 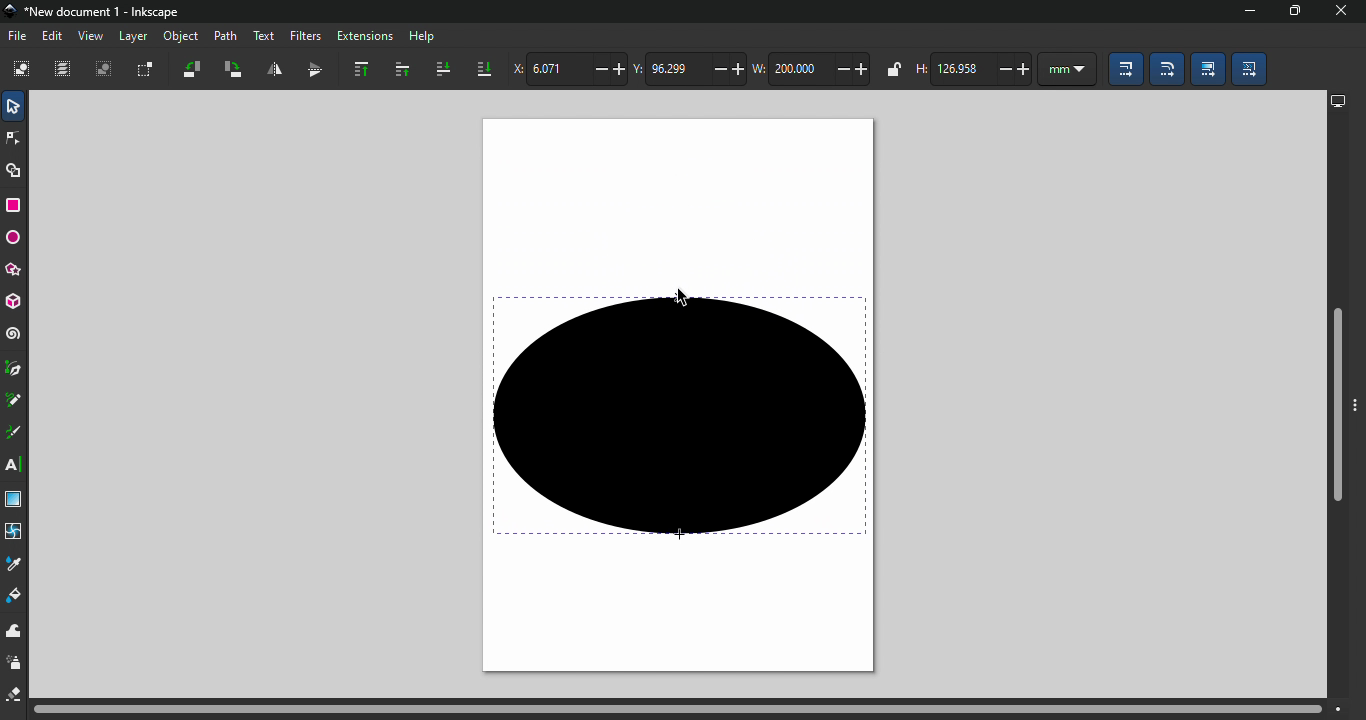 What do you see at coordinates (362, 70) in the screenshot?
I see `Raise selection to top` at bounding box center [362, 70].